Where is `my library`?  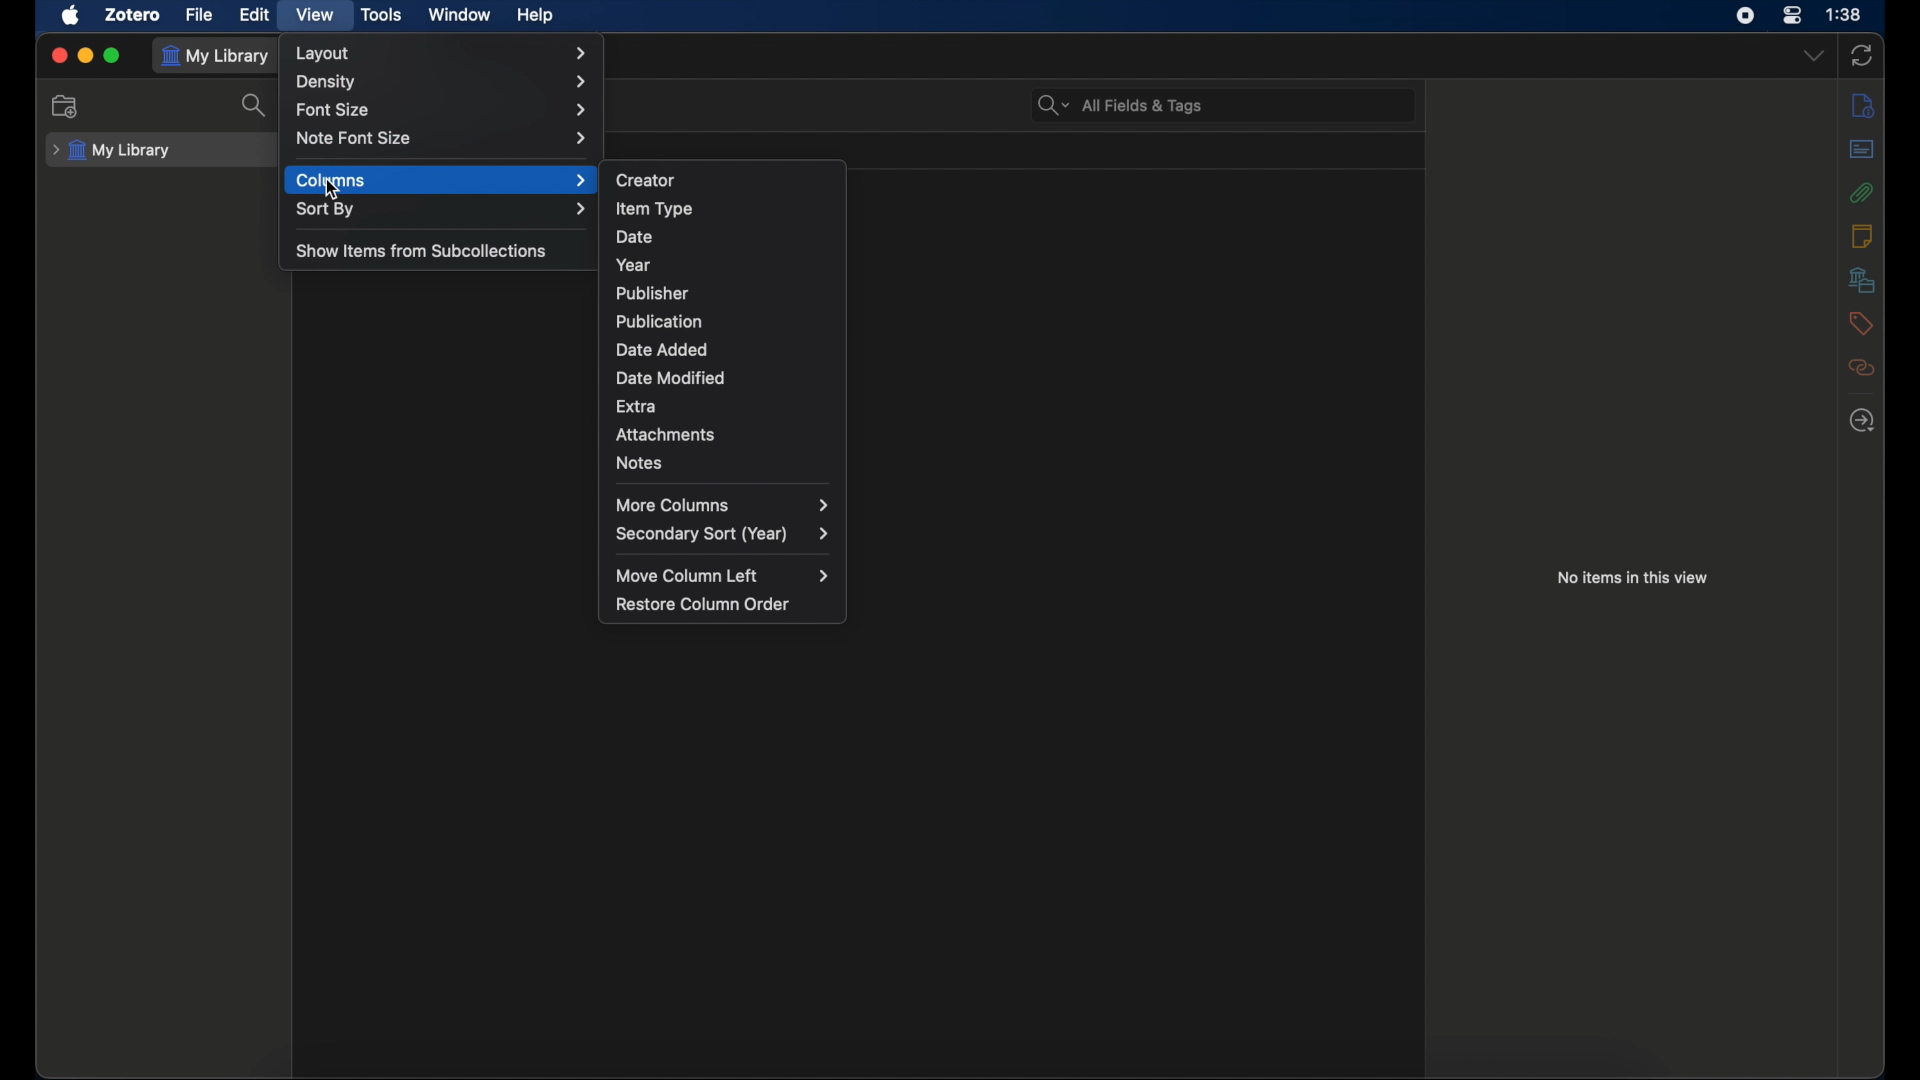 my library is located at coordinates (114, 150).